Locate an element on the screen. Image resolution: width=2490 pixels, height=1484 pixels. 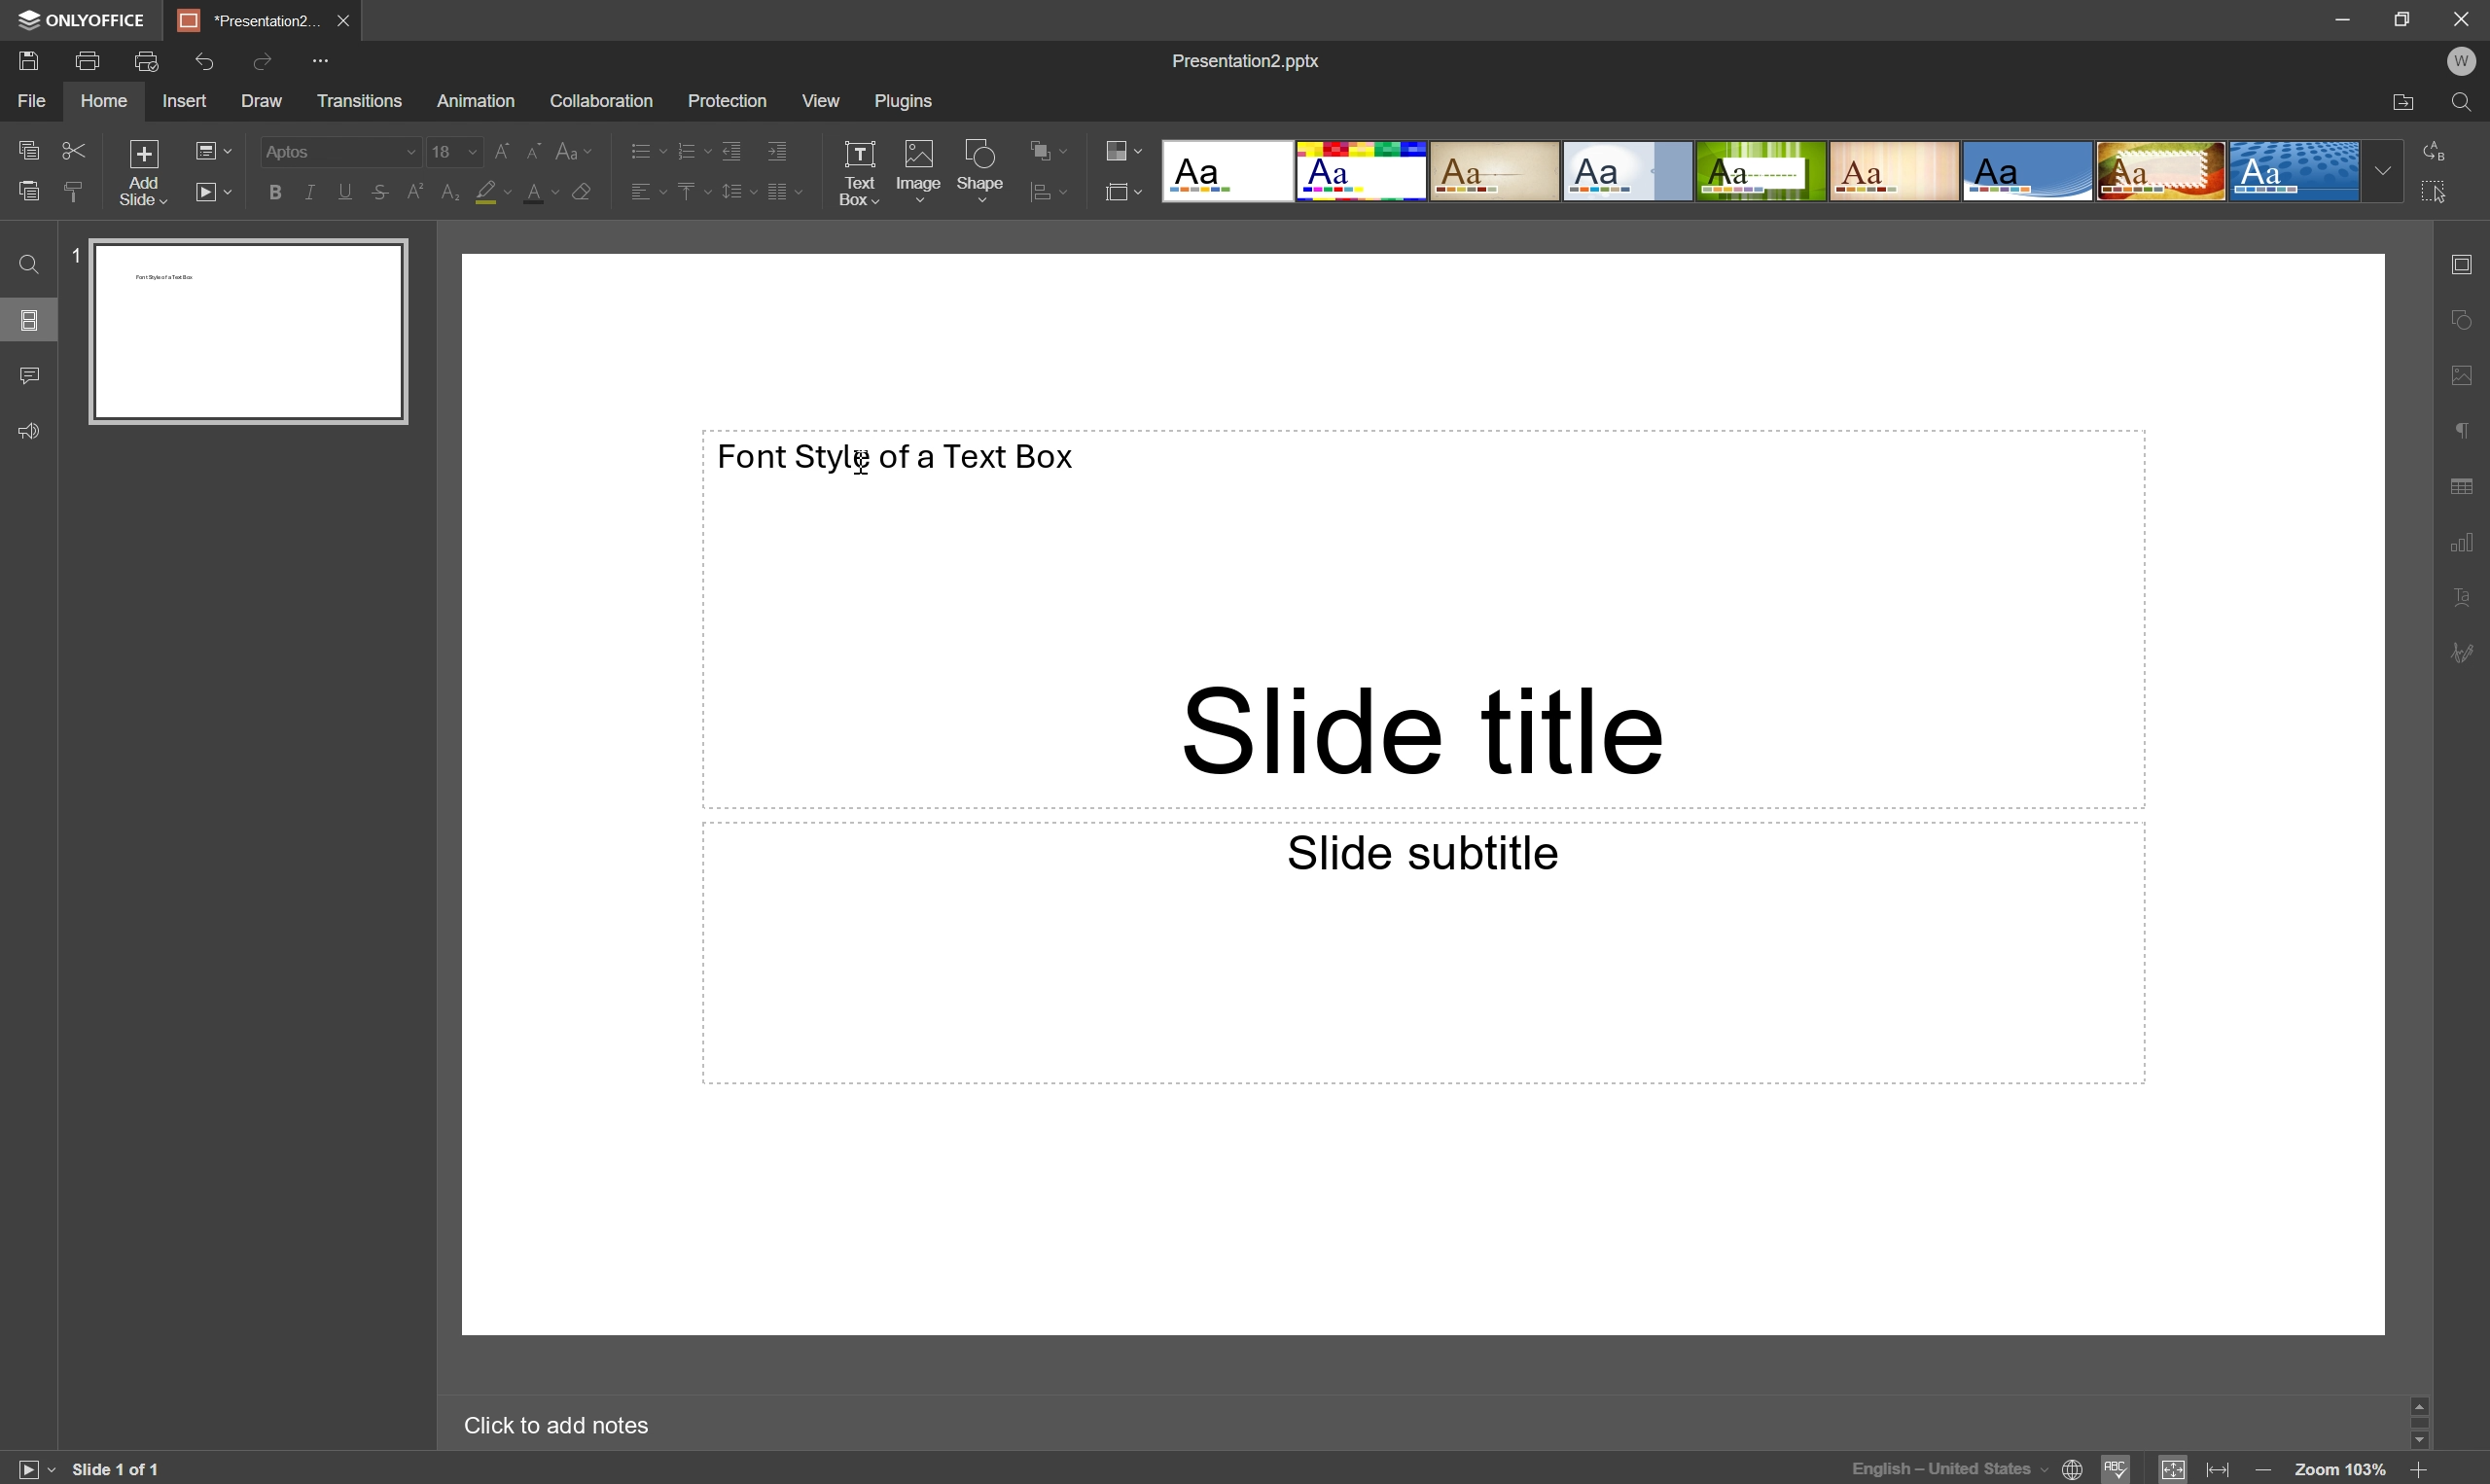
Customize Quick Access Toolbar is located at coordinates (329, 63).